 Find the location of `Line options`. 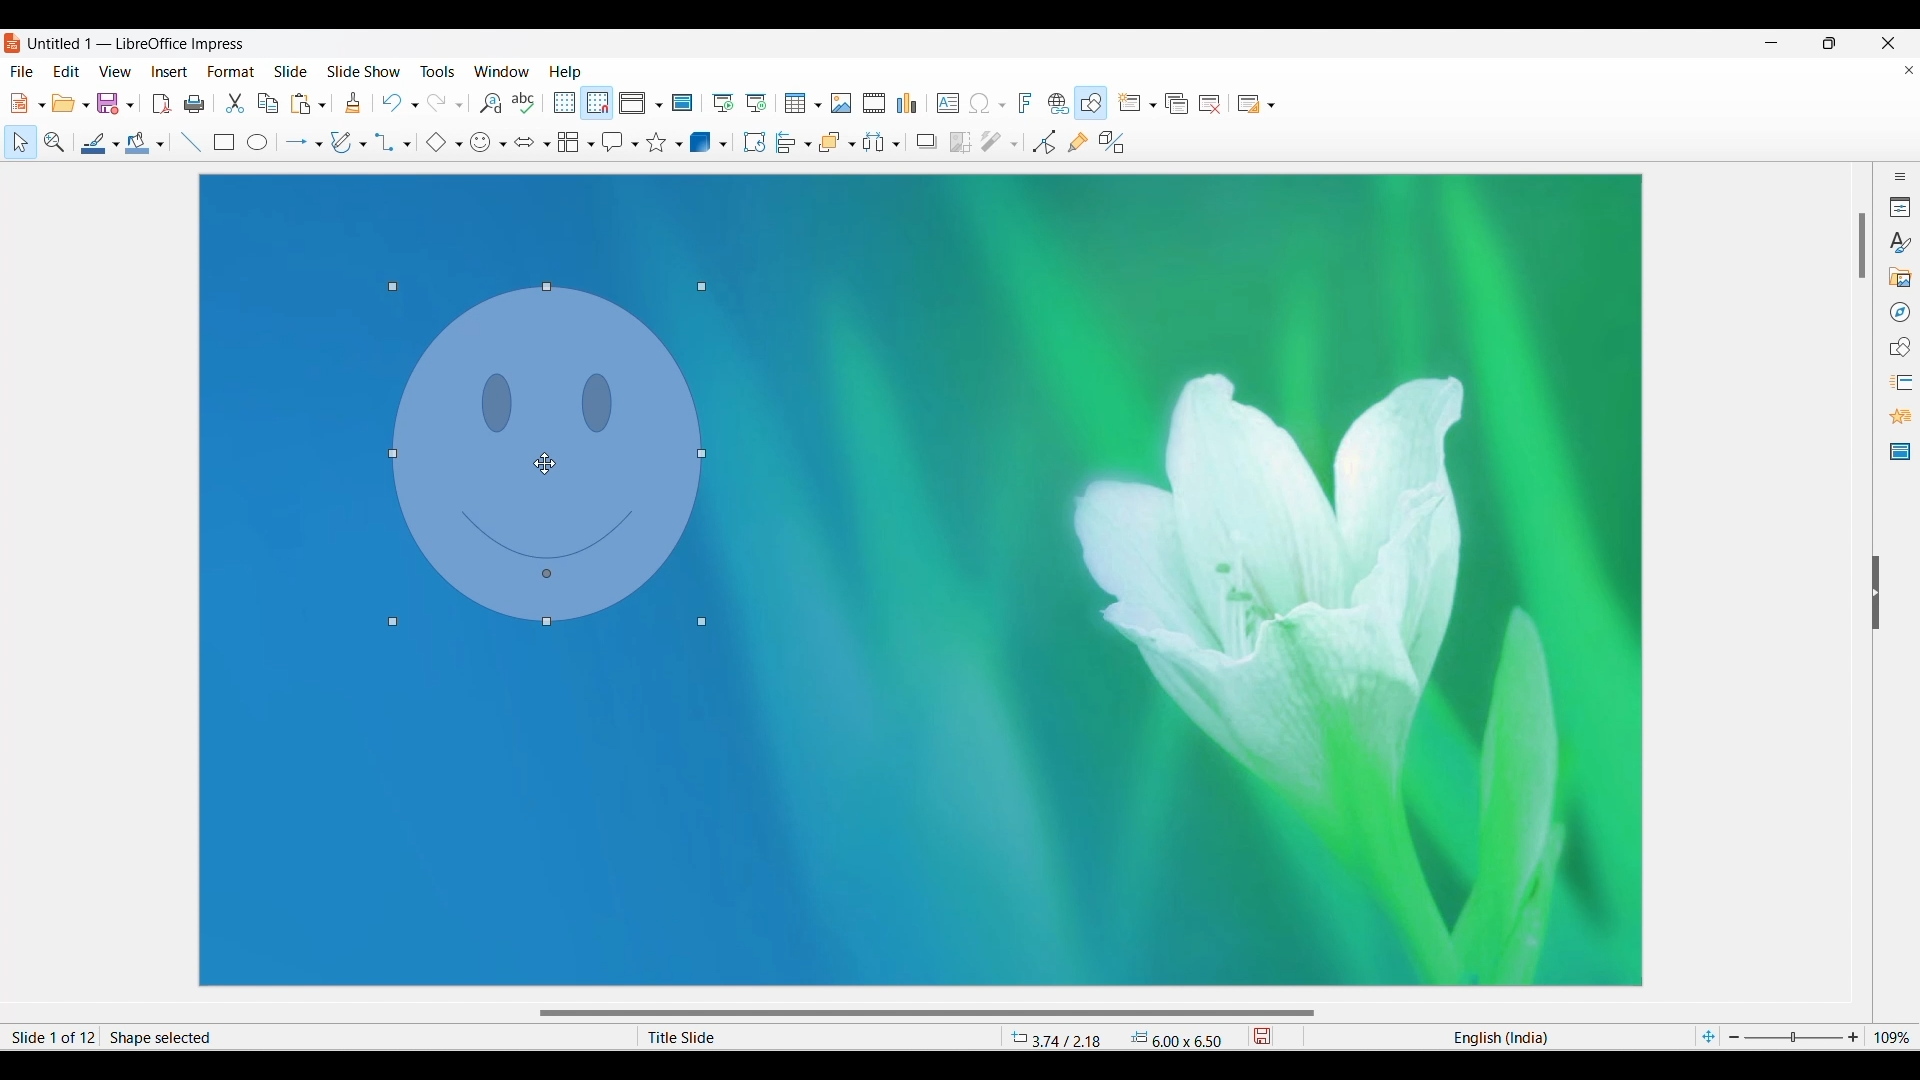

Line options is located at coordinates (116, 145).